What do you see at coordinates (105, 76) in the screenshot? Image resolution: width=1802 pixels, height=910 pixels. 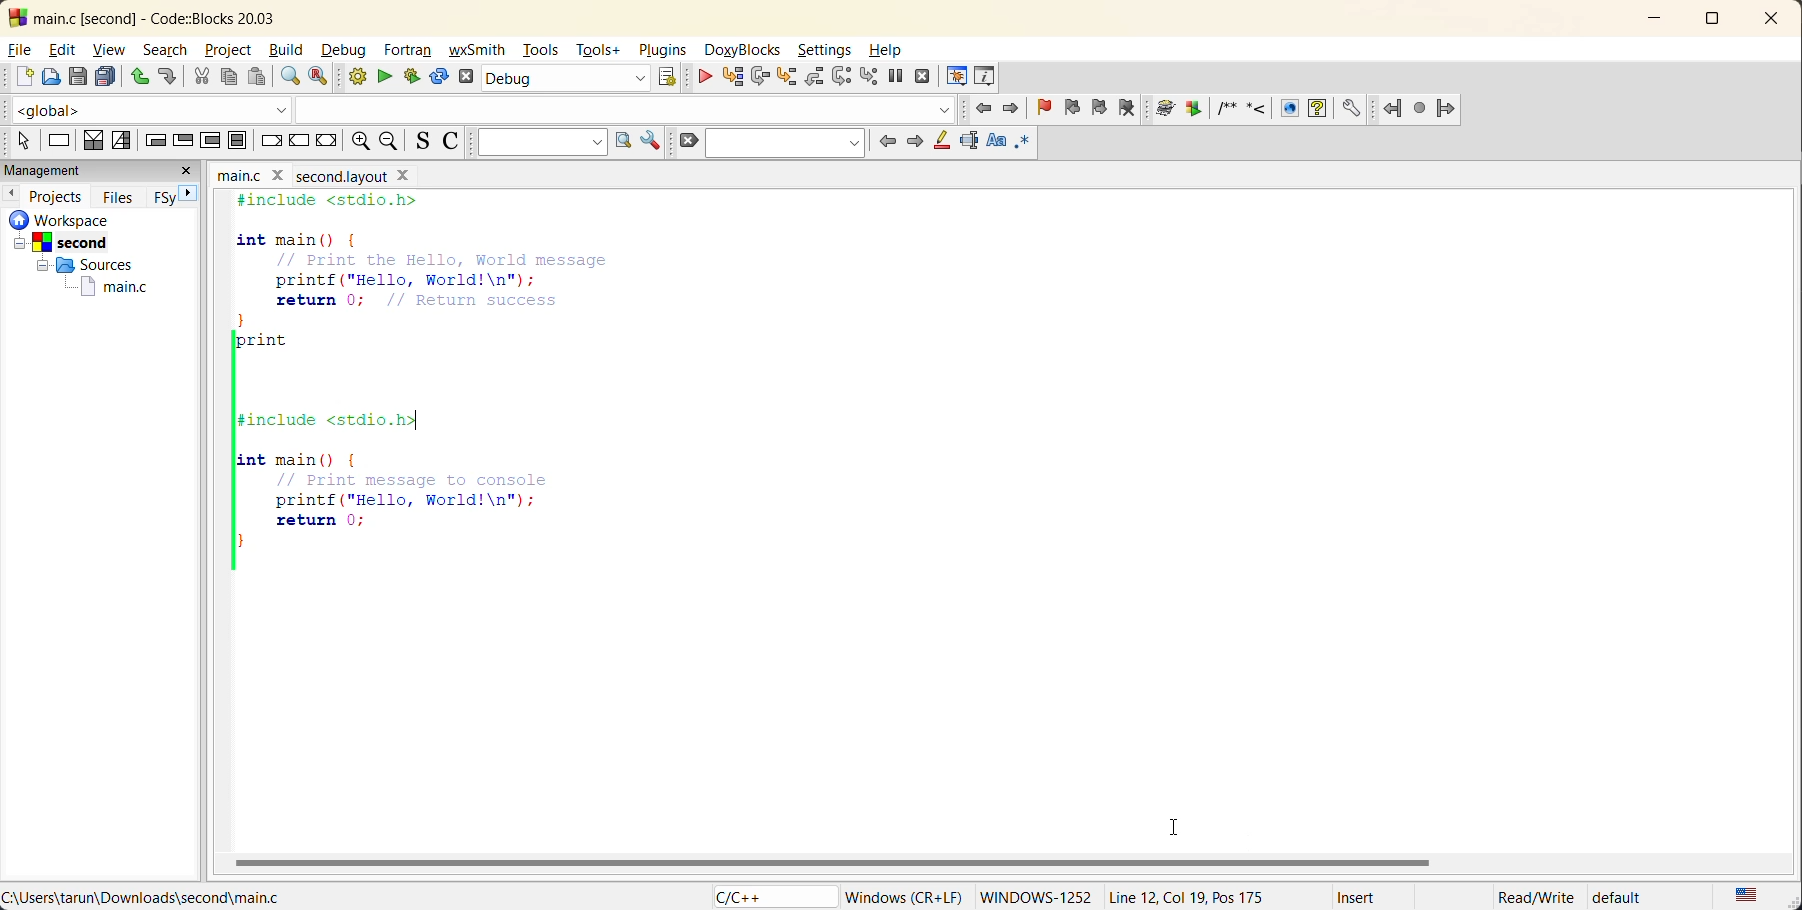 I see `save everything` at bounding box center [105, 76].